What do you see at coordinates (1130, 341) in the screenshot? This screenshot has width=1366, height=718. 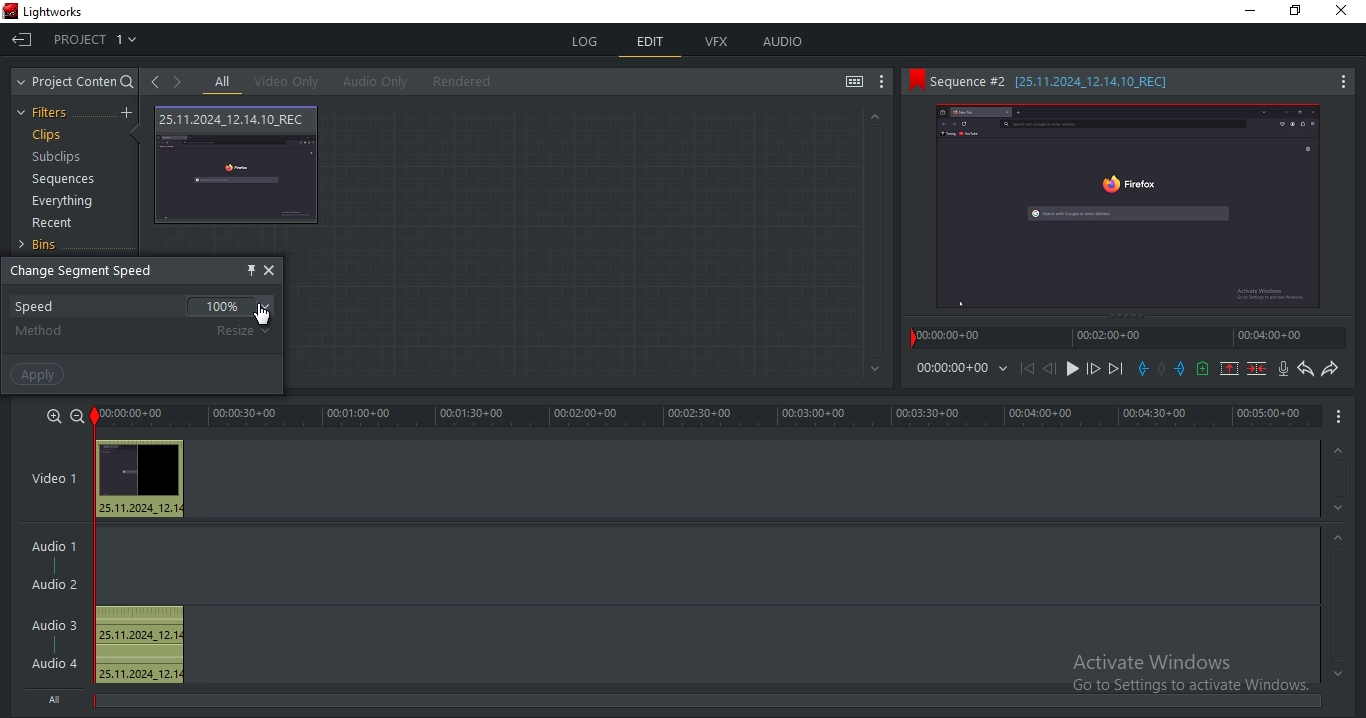 I see `timeline` at bounding box center [1130, 341].